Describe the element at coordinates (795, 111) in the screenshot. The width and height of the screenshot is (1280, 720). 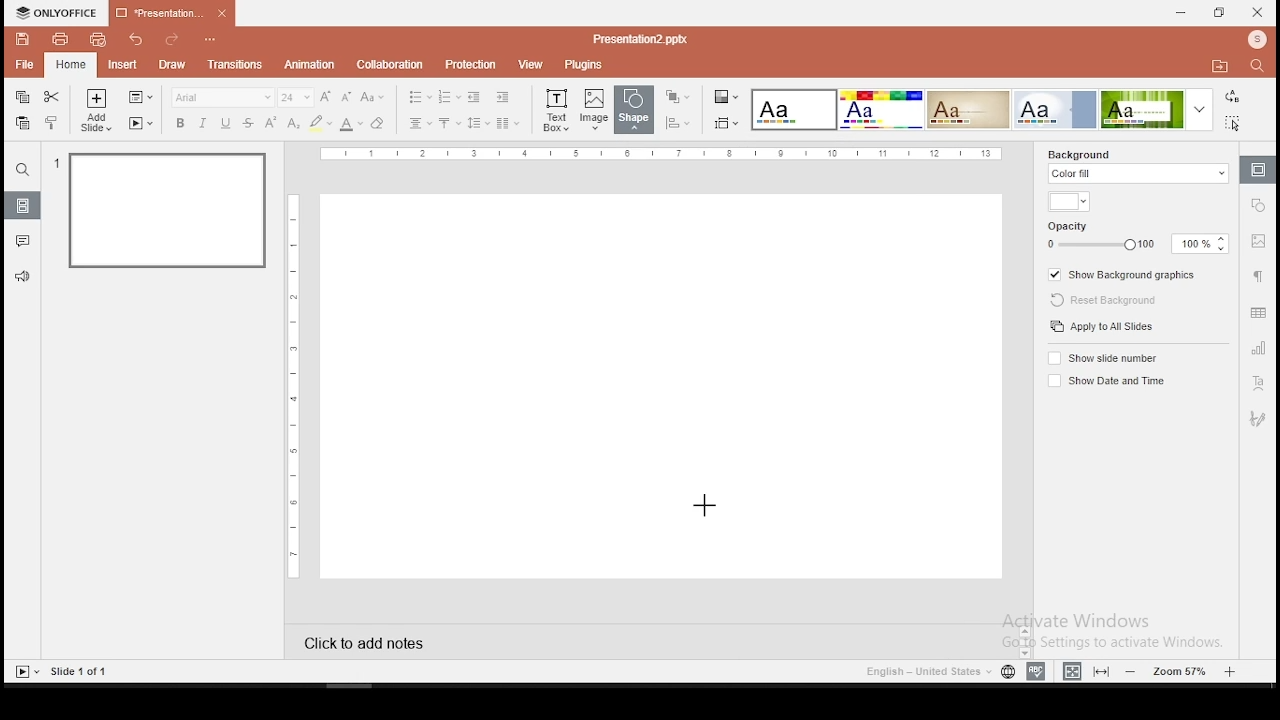
I see `theme` at that location.